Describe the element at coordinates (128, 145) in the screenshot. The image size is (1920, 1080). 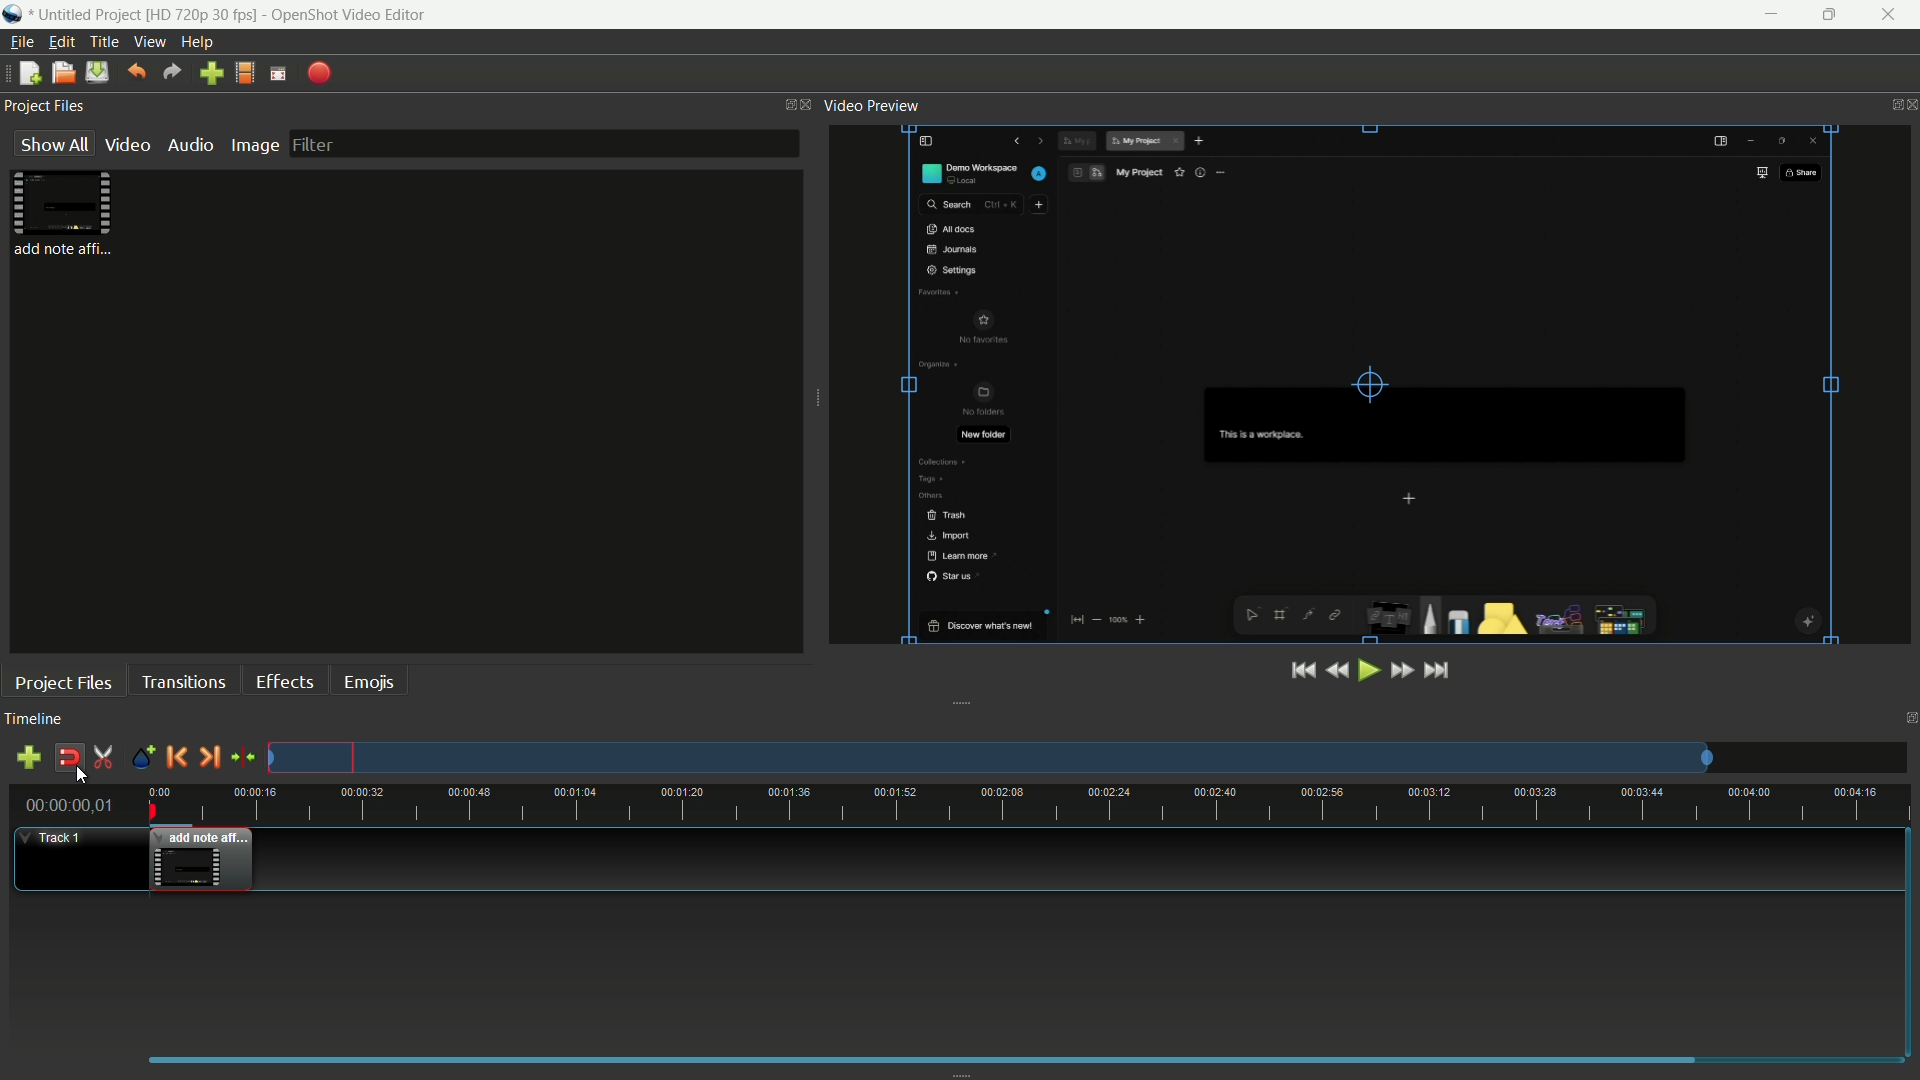
I see `video` at that location.